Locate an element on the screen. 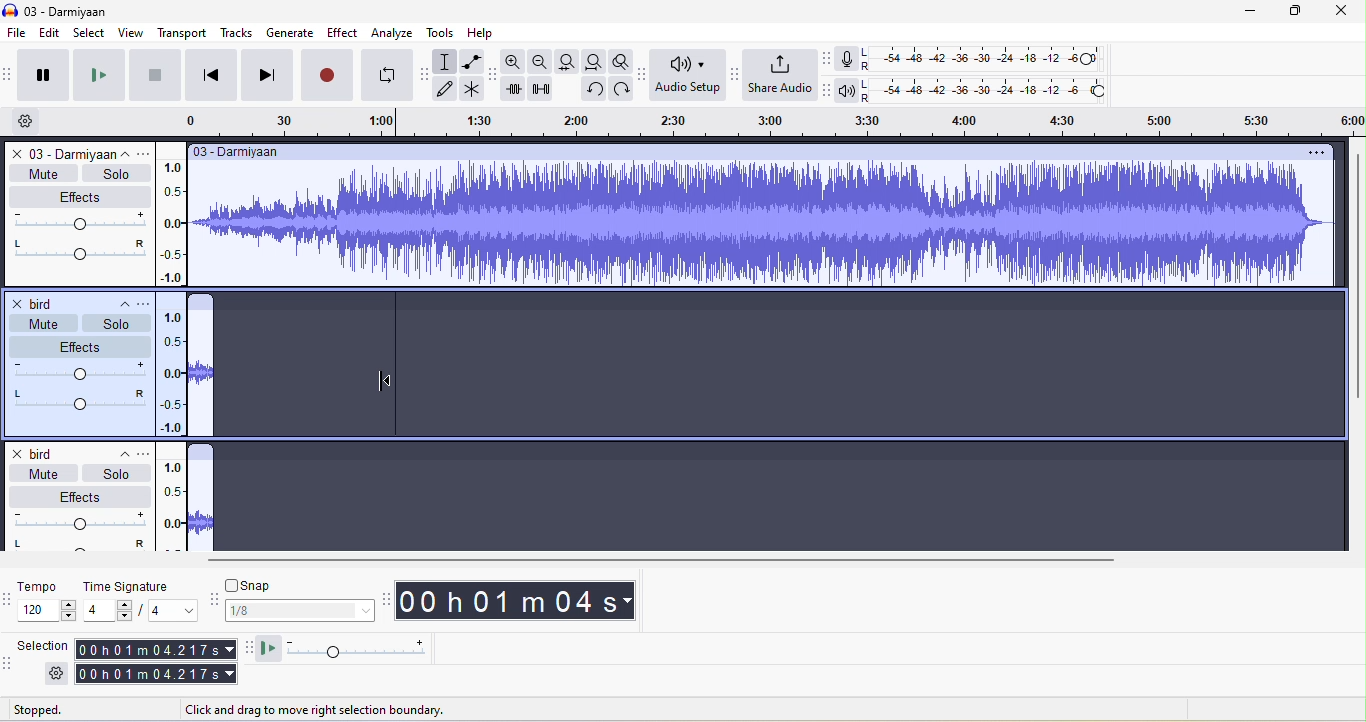 The image size is (1366, 722). fit project to width is located at coordinates (598, 62).